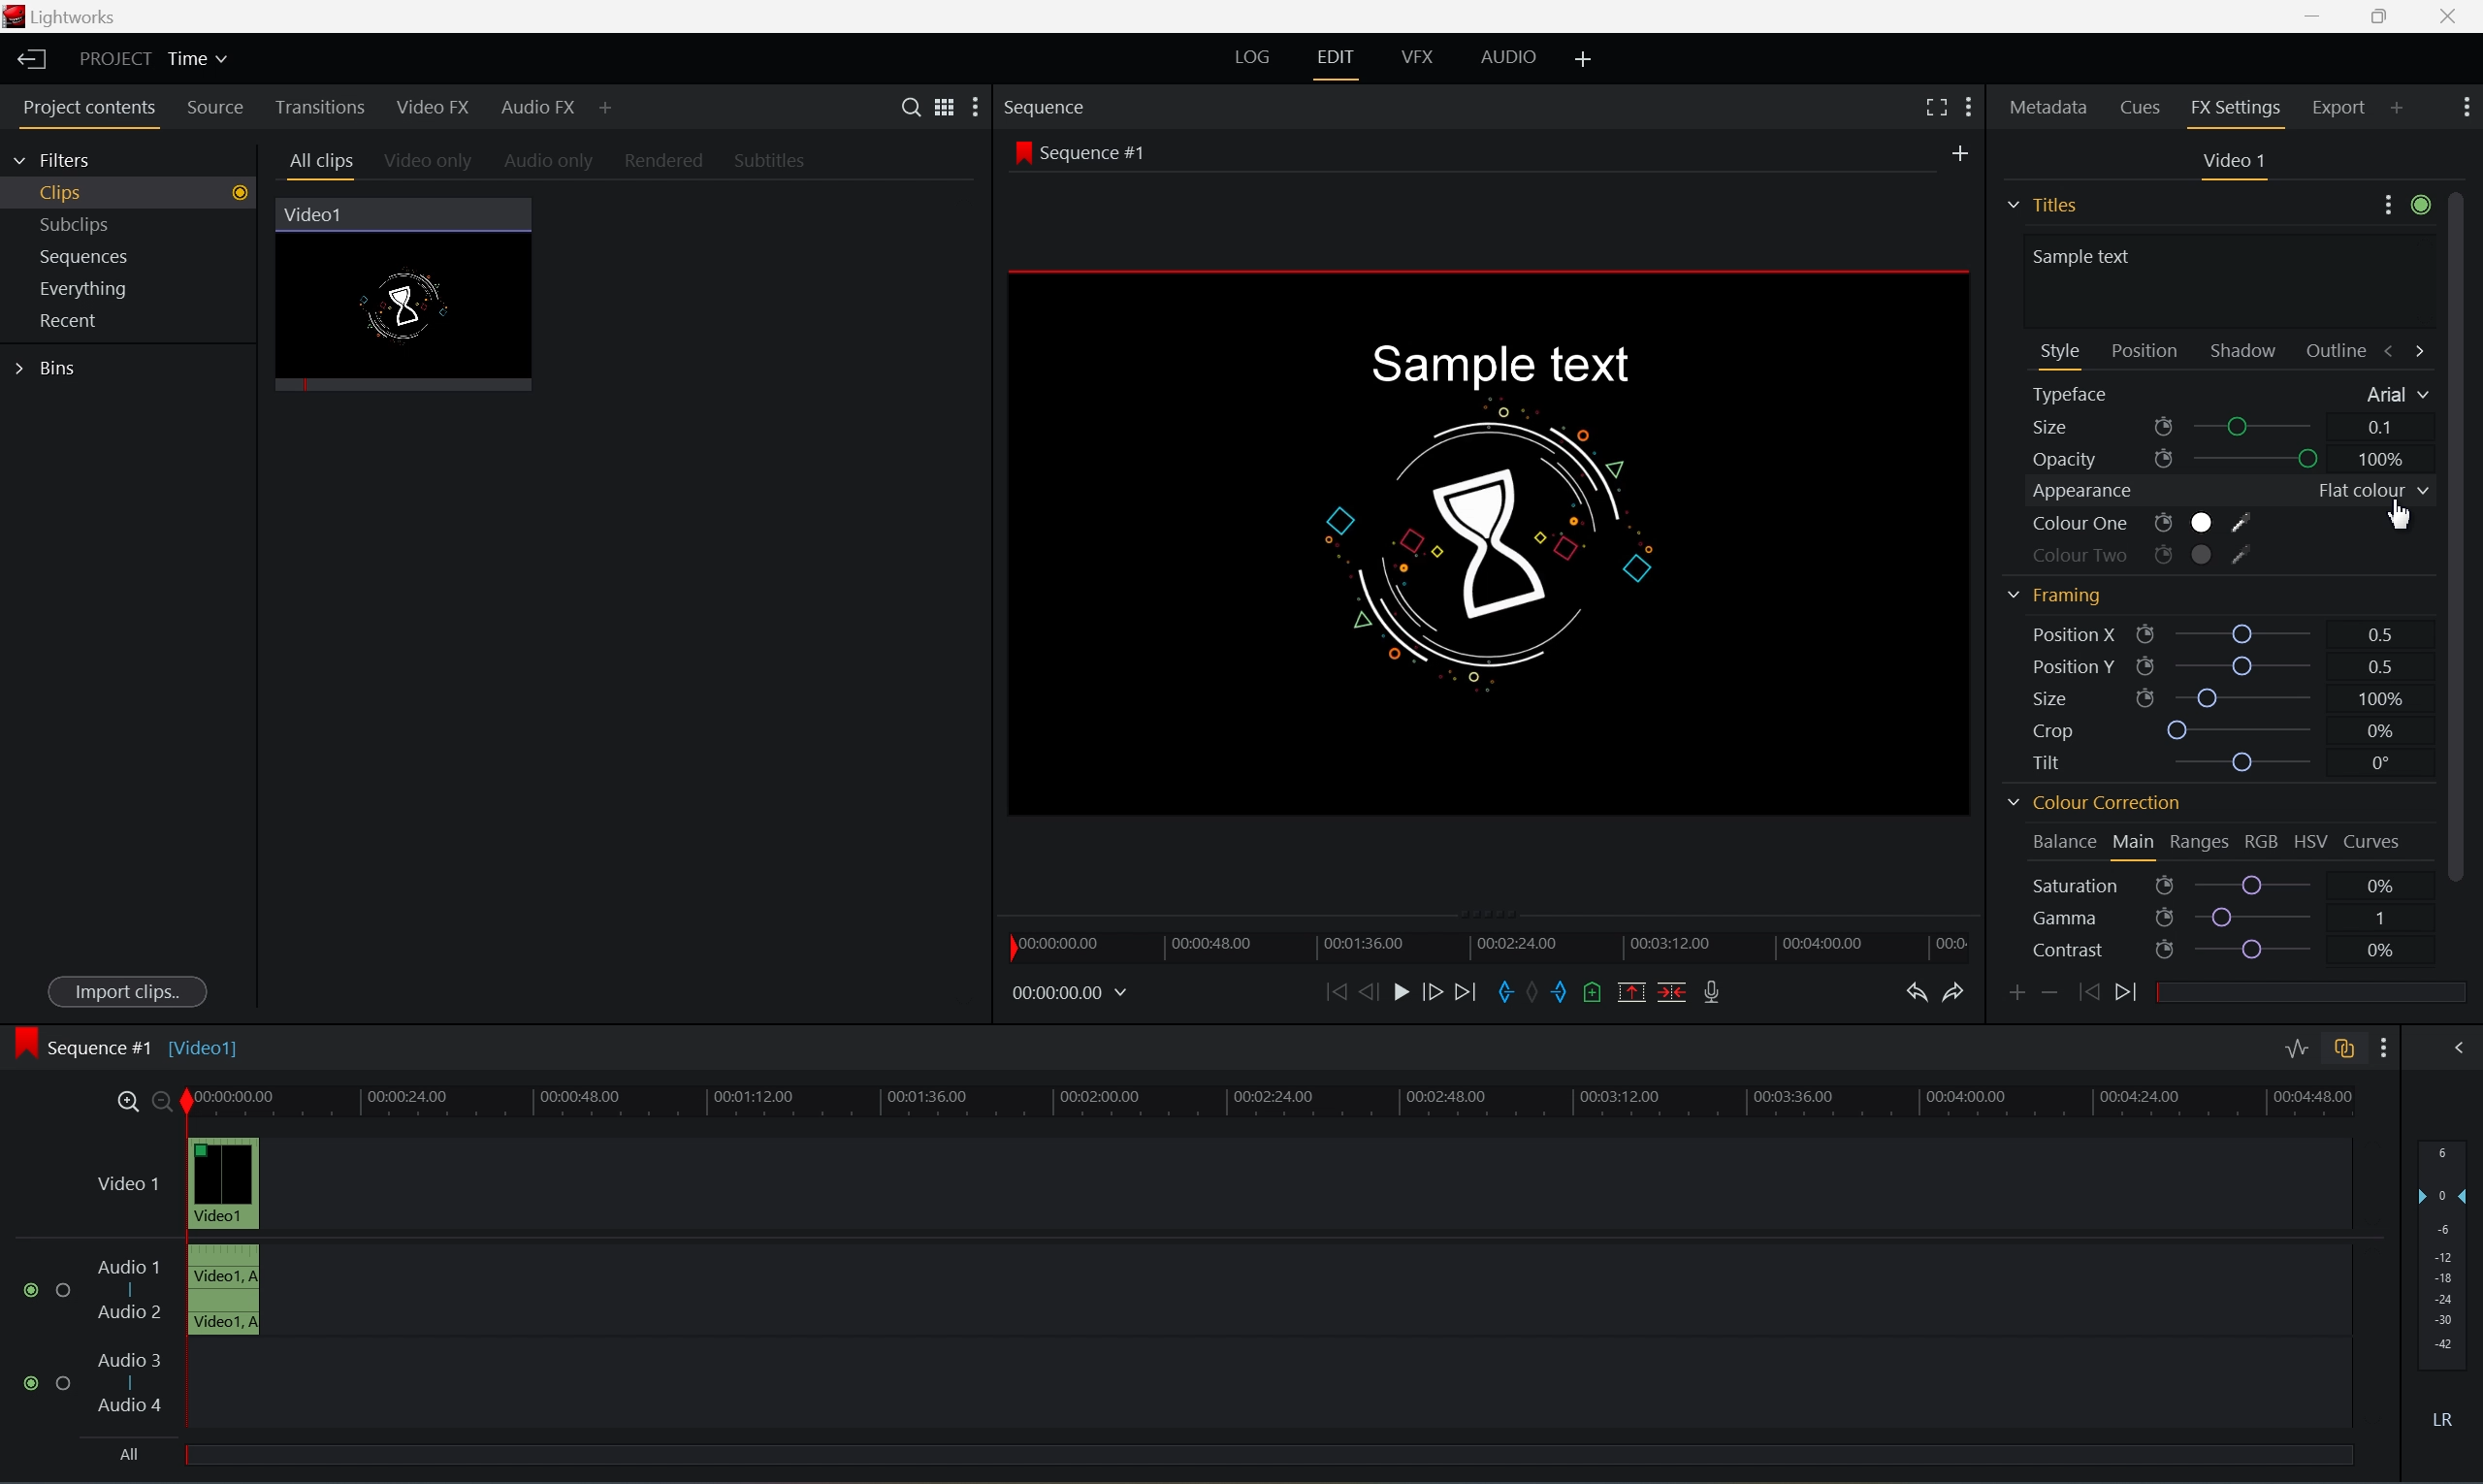 The width and height of the screenshot is (2483, 1484). Describe the element at coordinates (2381, 915) in the screenshot. I see `1` at that location.